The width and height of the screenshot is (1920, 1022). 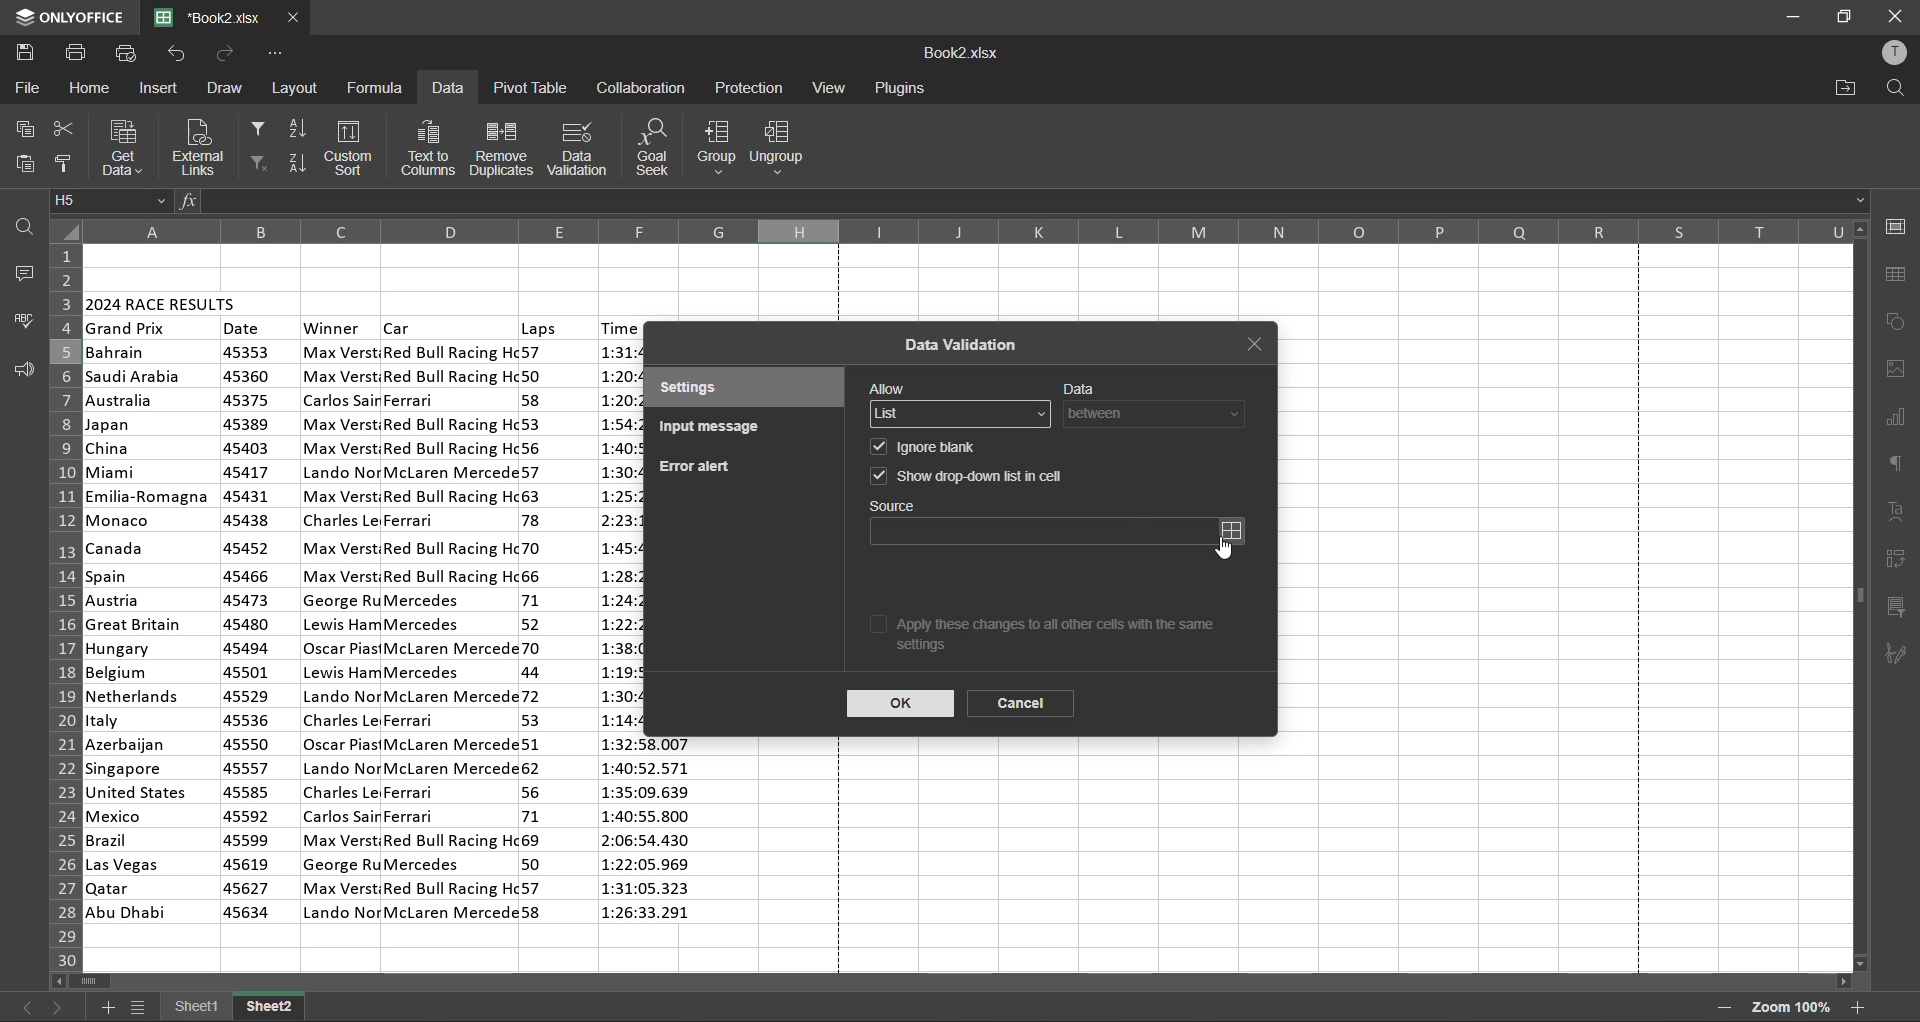 I want to click on settings, so click(x=722, y=389).